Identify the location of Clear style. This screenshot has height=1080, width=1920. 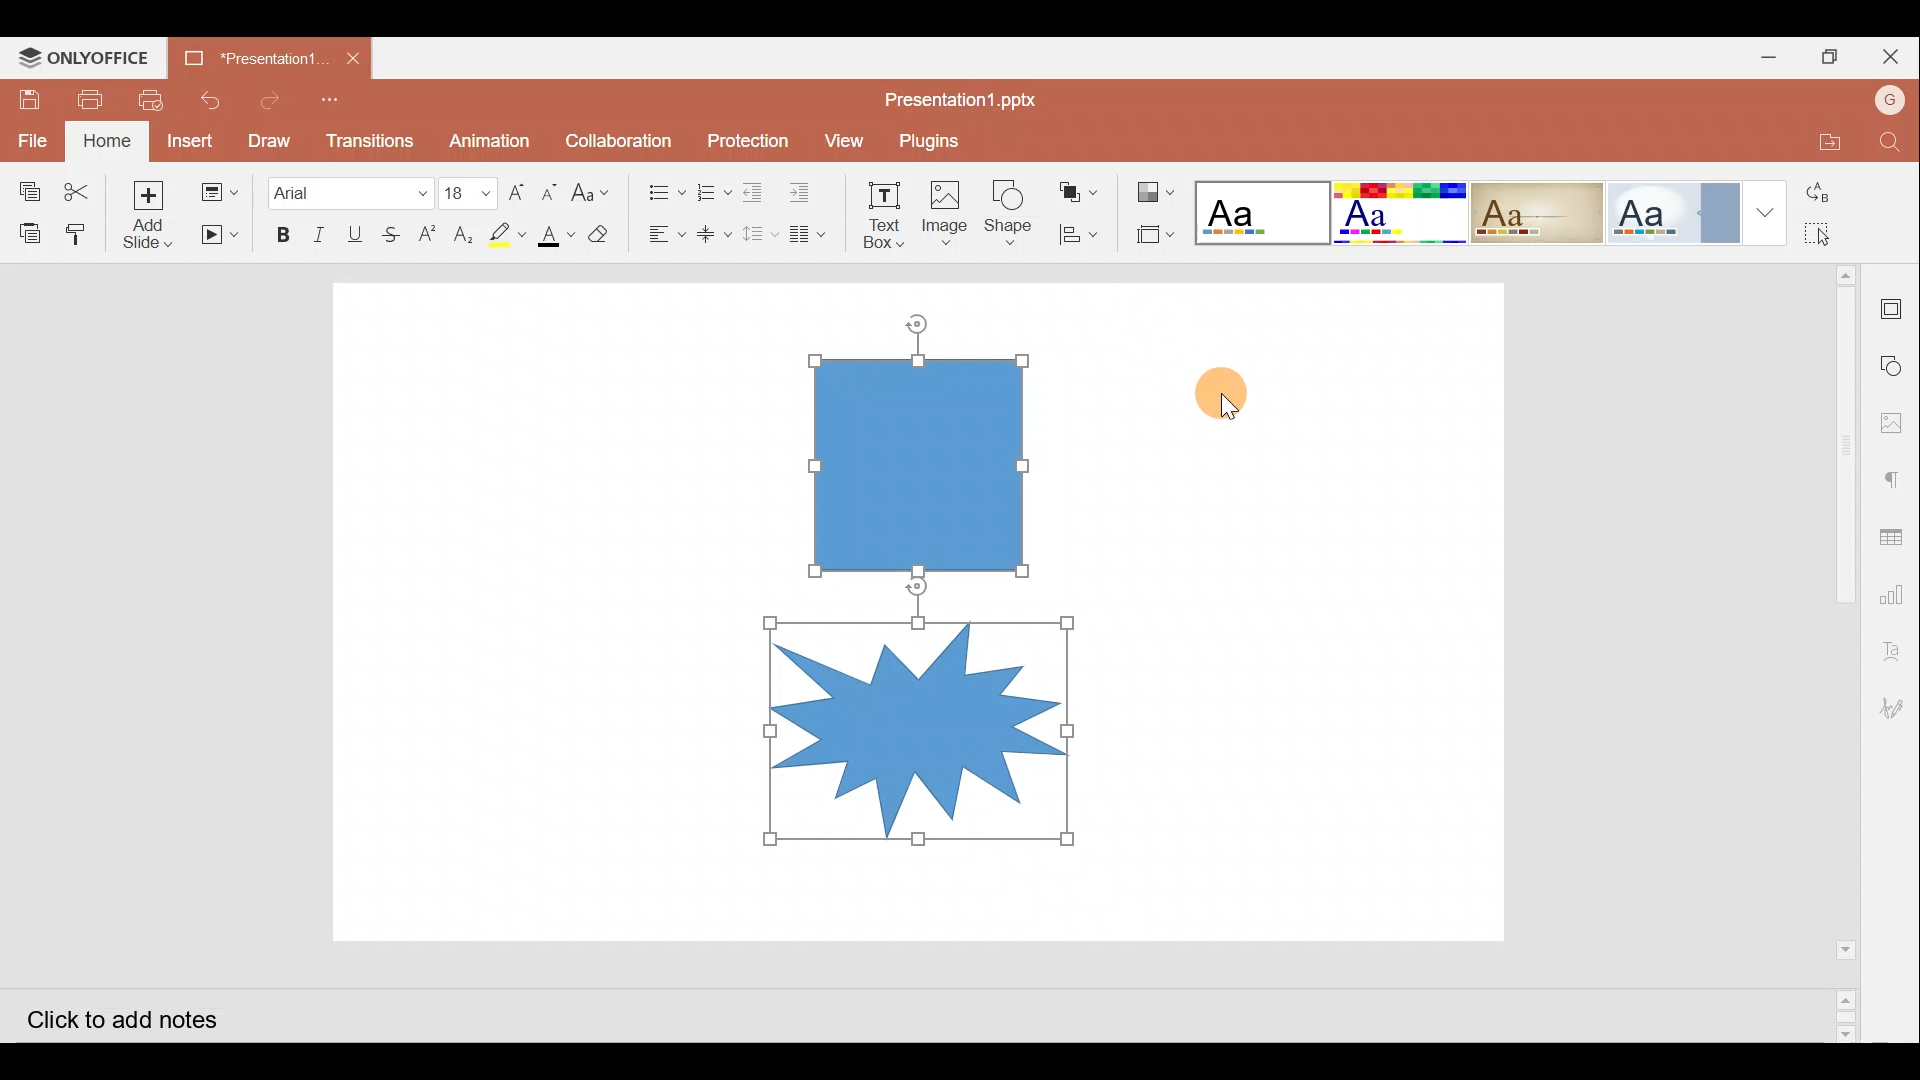
(601, 232).